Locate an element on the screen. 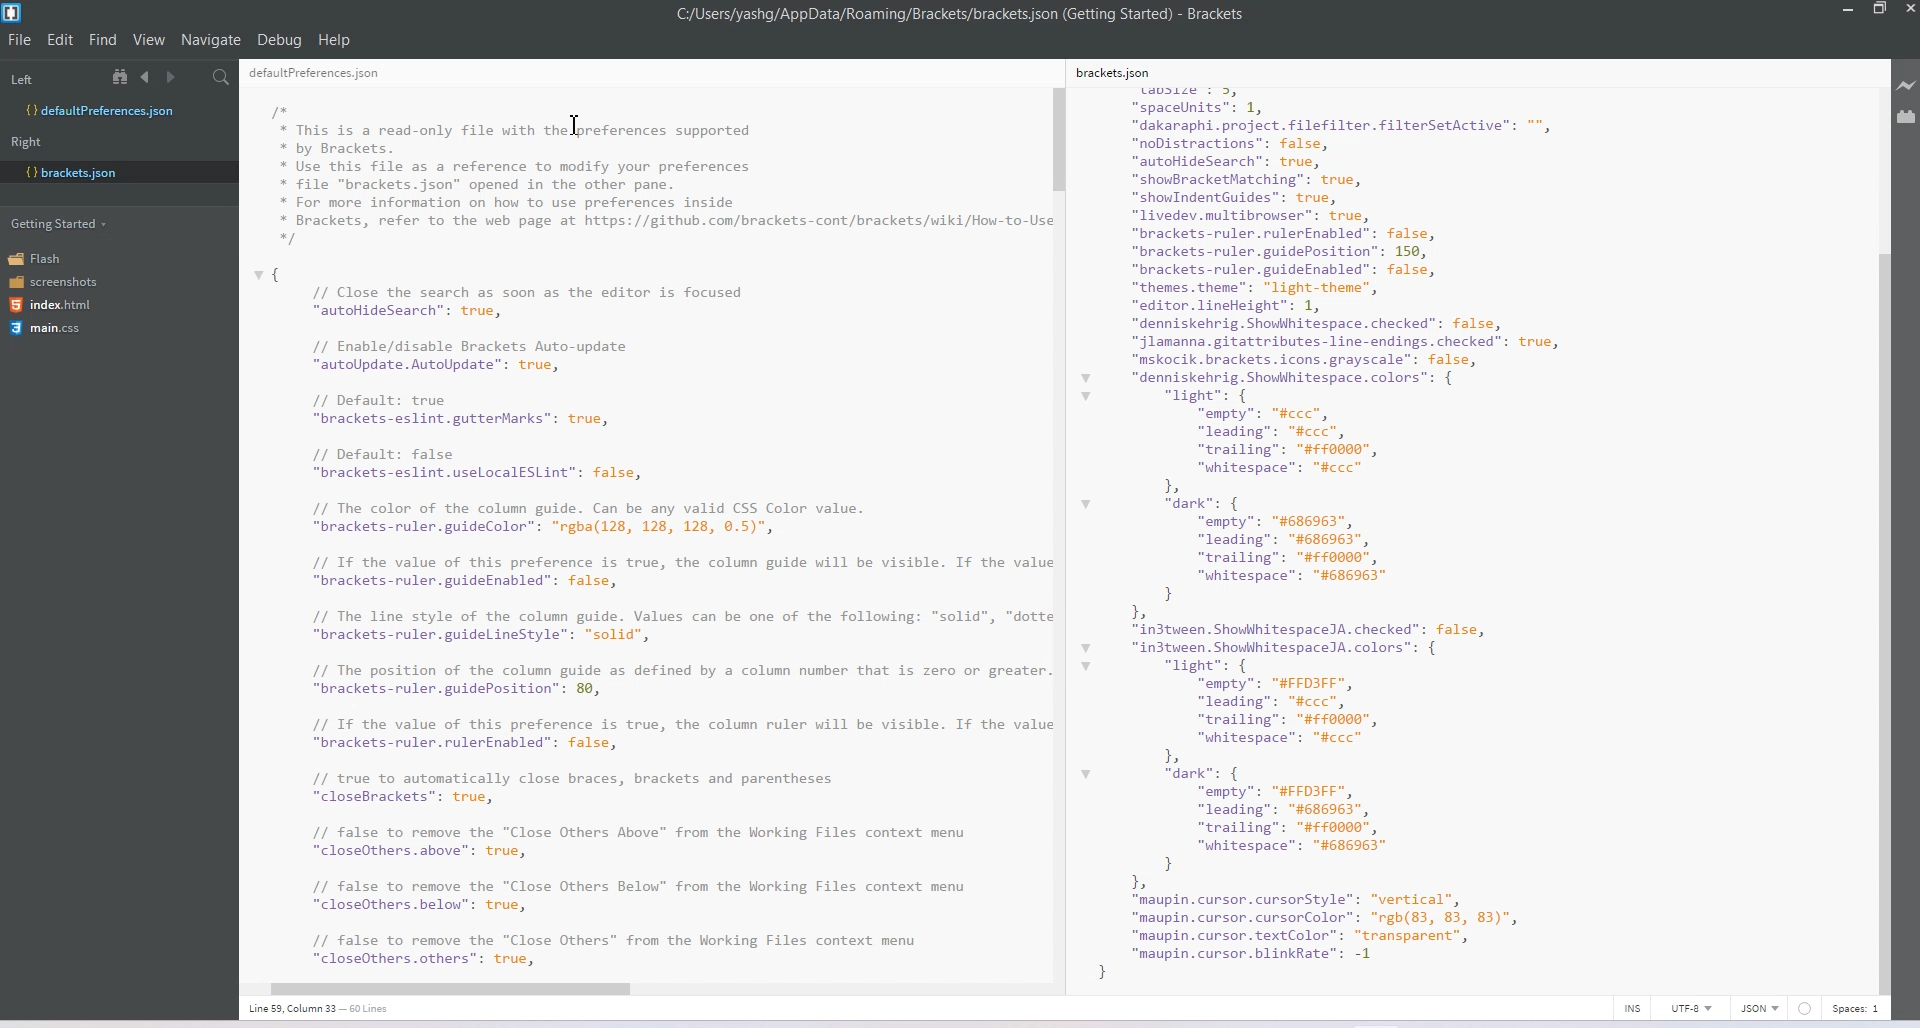  Live Preview is located at coordinates (1907, 86).